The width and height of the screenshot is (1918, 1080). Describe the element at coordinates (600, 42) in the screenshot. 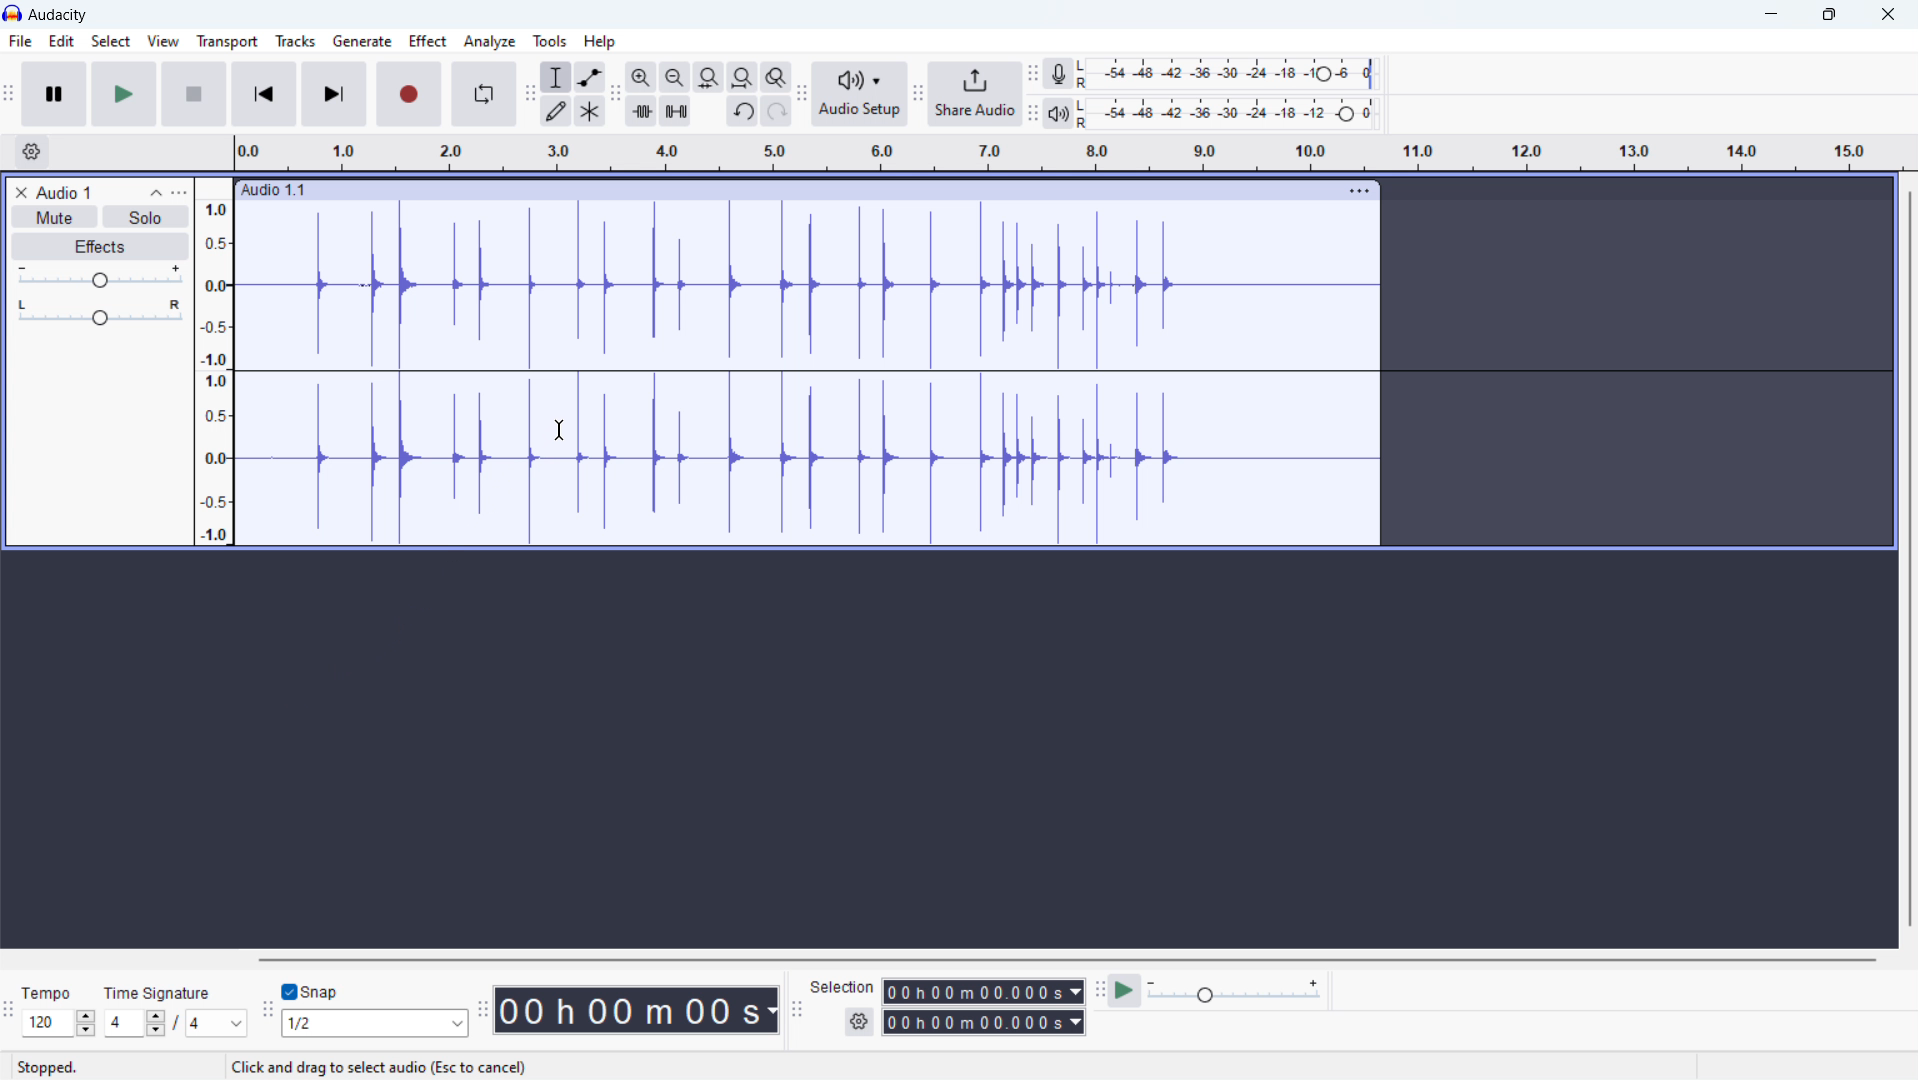

I see `help` at that location.